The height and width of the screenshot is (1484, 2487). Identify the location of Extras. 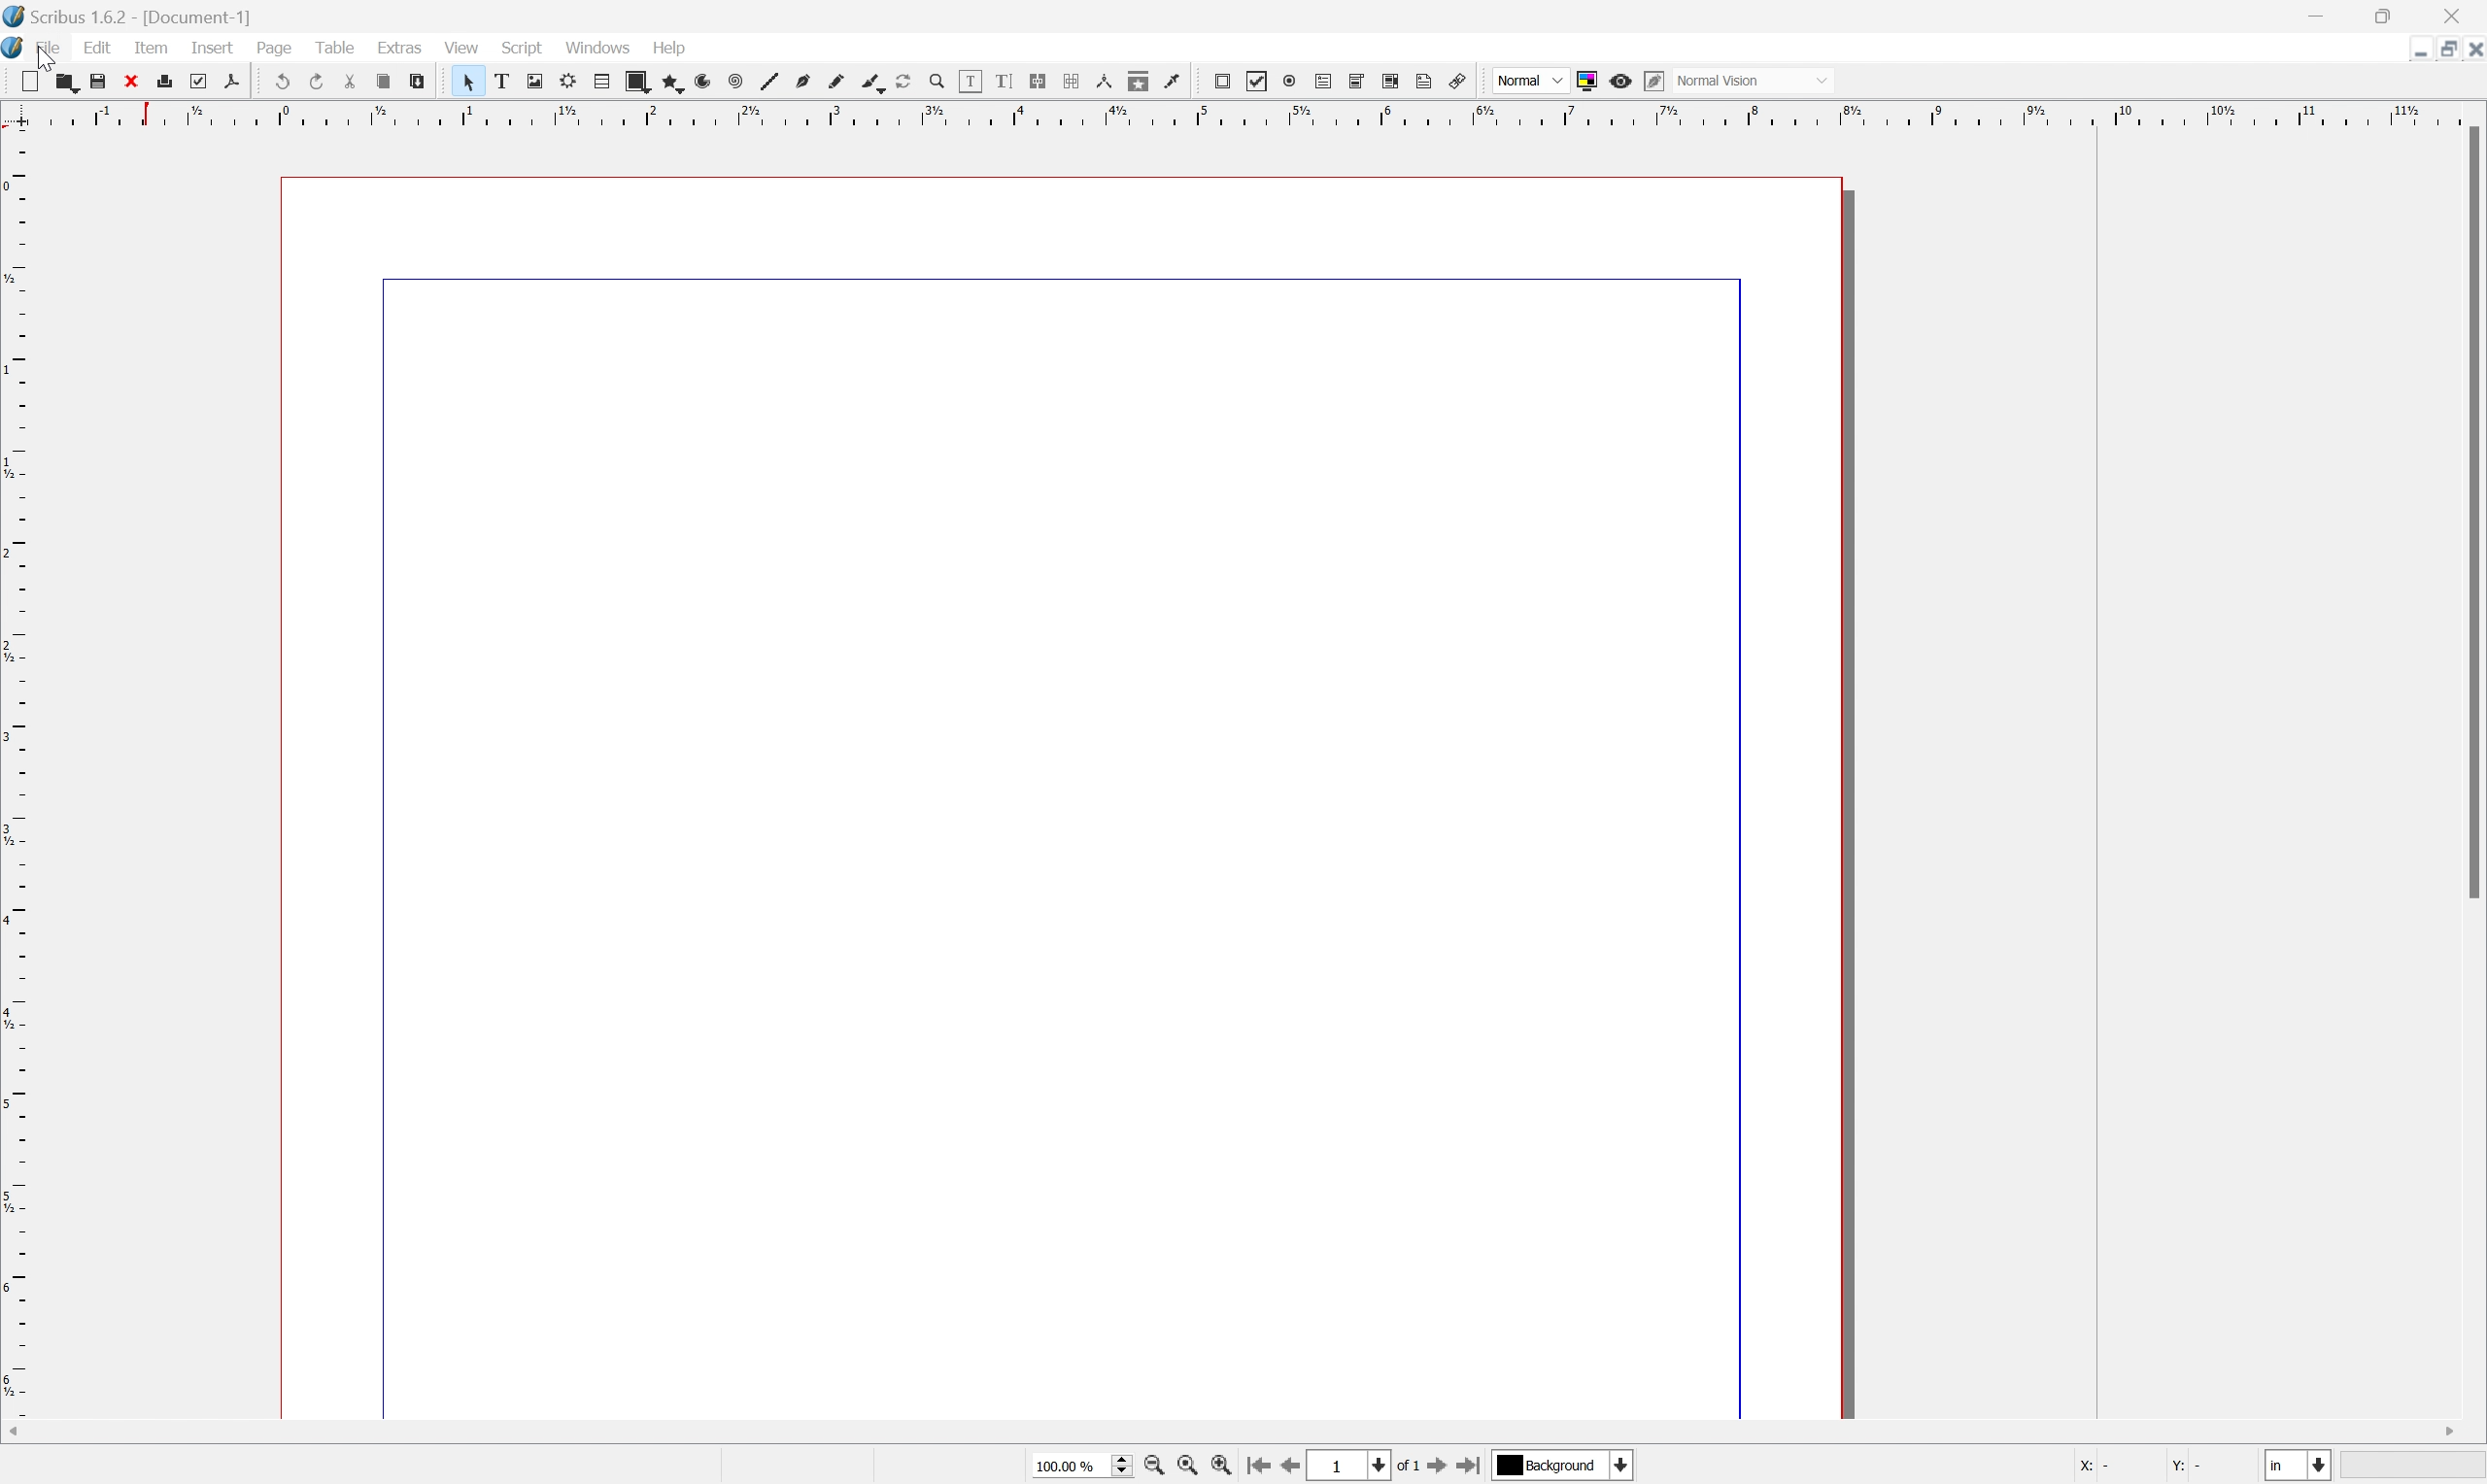
(400, 49).